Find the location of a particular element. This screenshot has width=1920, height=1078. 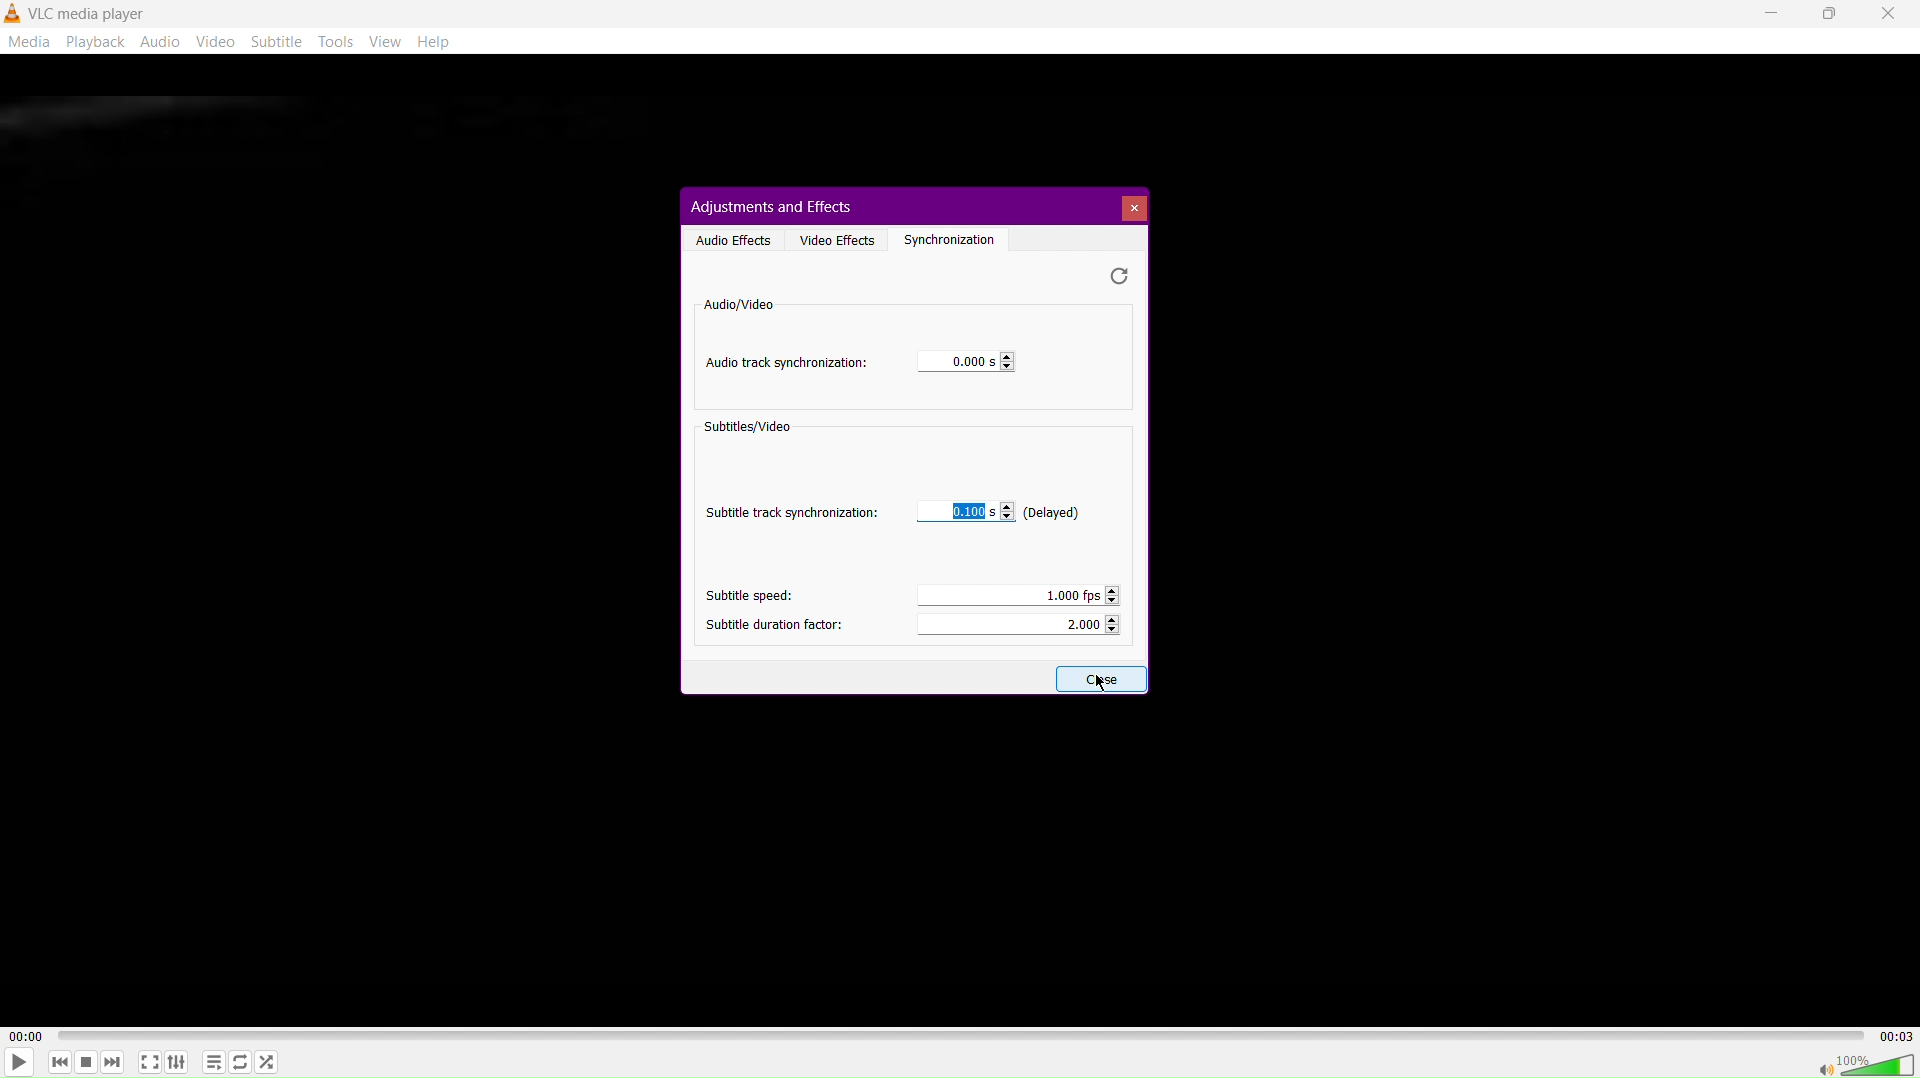

Volume is located at coordinates (1879, 1063).